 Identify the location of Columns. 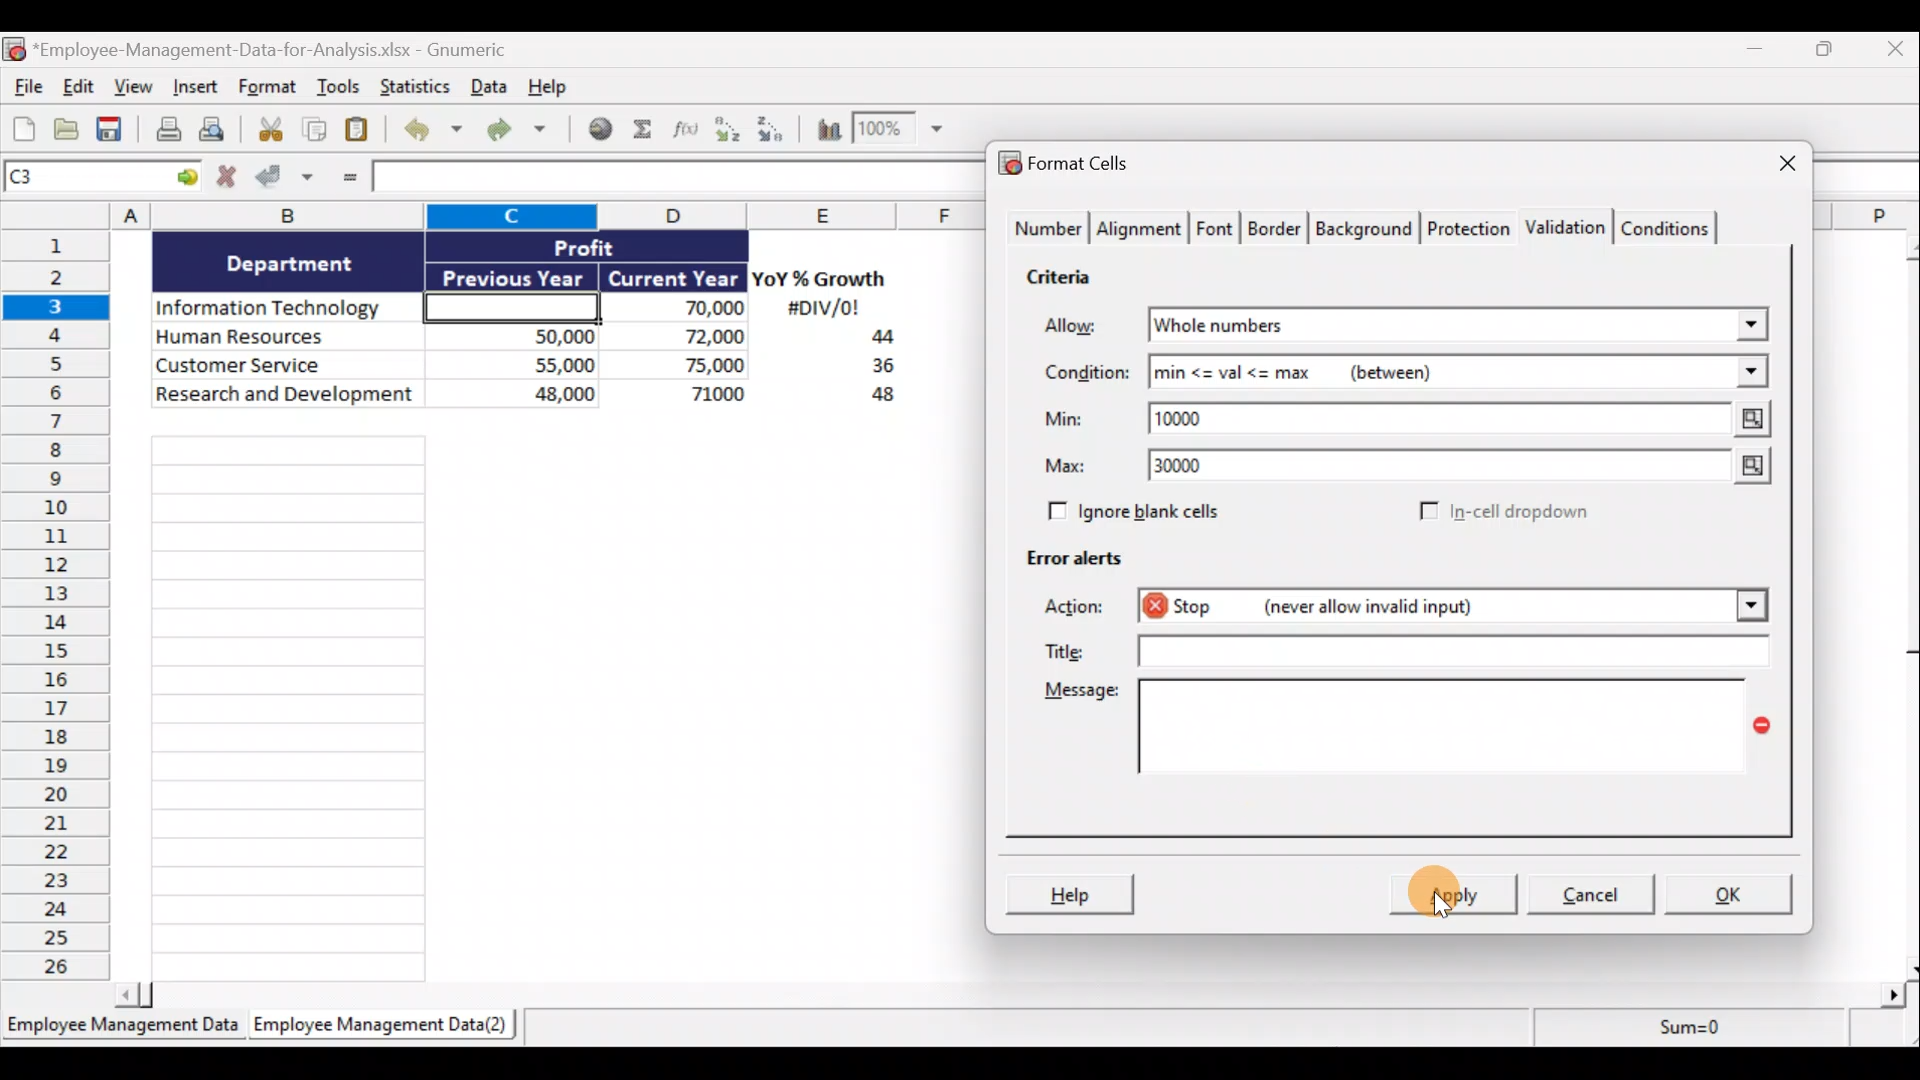
(501, 215).